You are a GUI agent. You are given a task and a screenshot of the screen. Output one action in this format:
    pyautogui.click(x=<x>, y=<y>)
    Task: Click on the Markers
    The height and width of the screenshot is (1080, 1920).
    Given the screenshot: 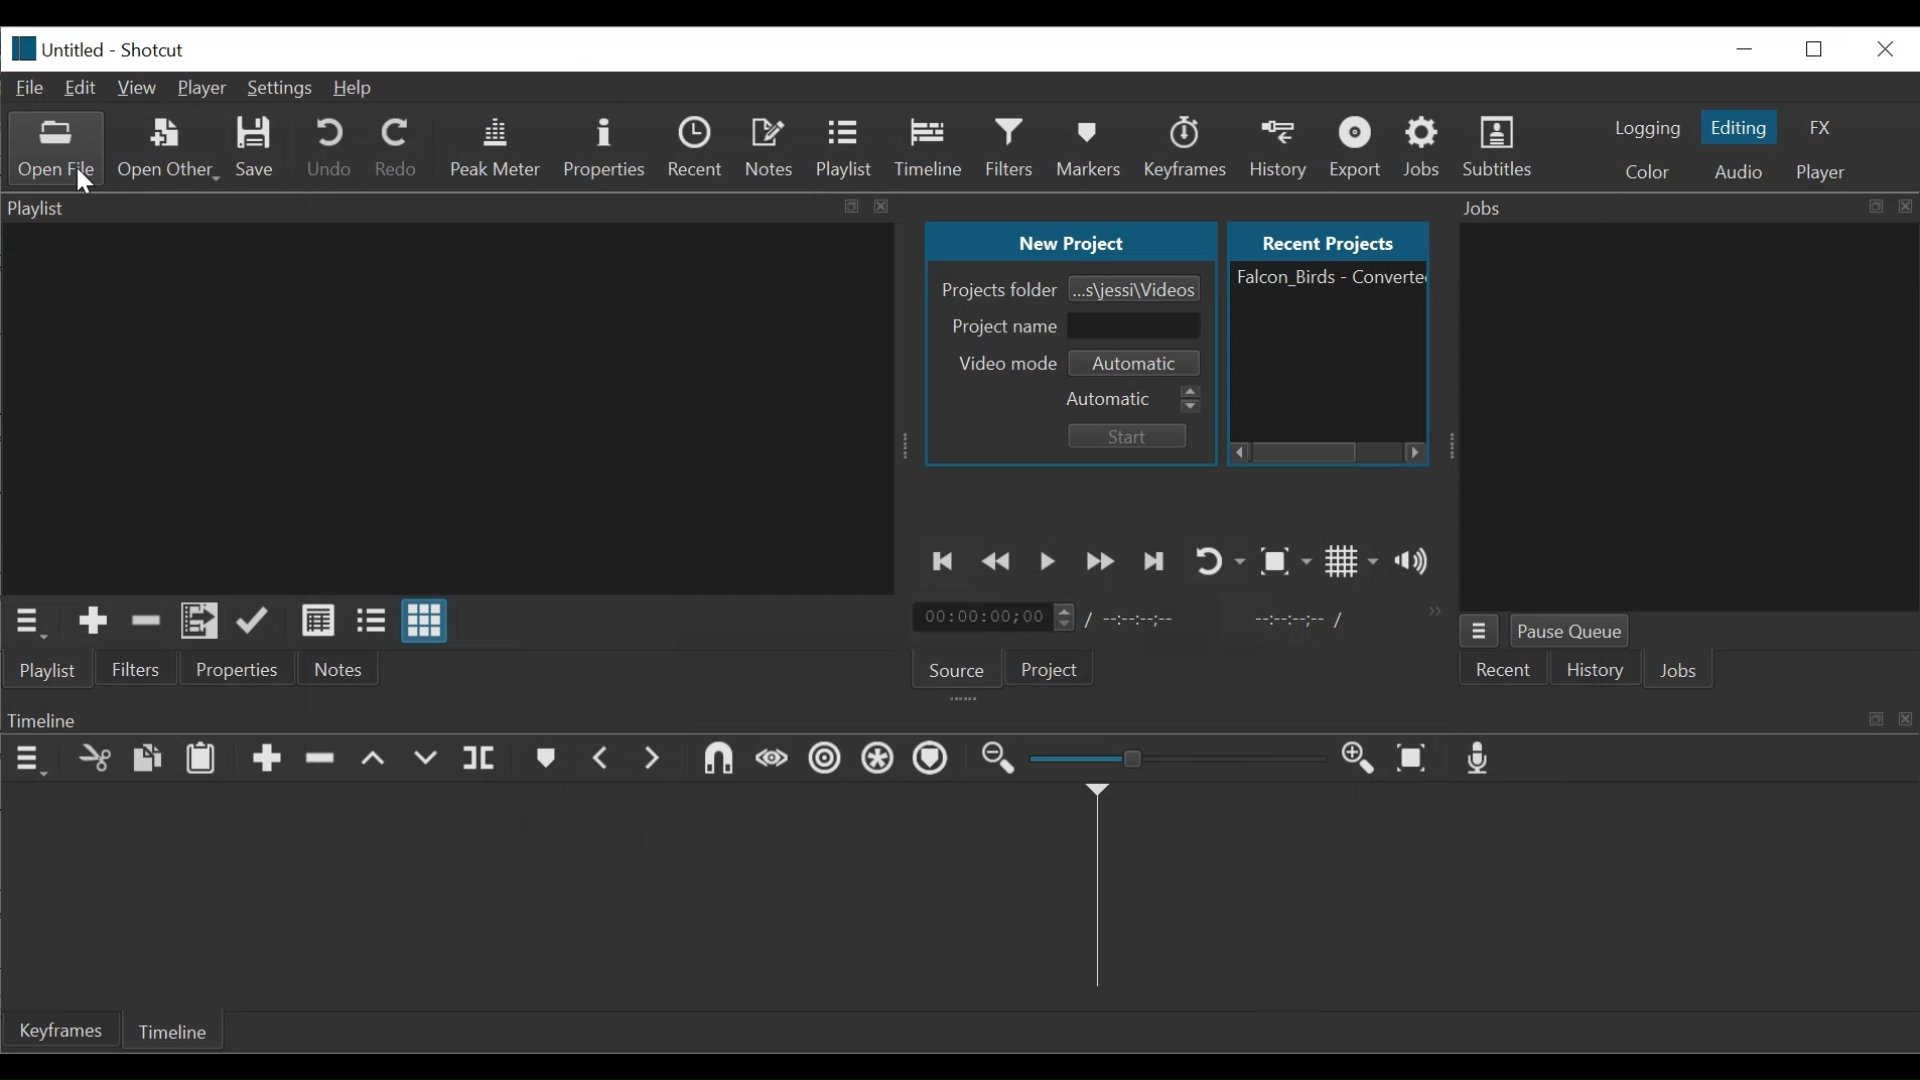 What is the action you would take?
    pyautogui.click(x=548, y=760)
    